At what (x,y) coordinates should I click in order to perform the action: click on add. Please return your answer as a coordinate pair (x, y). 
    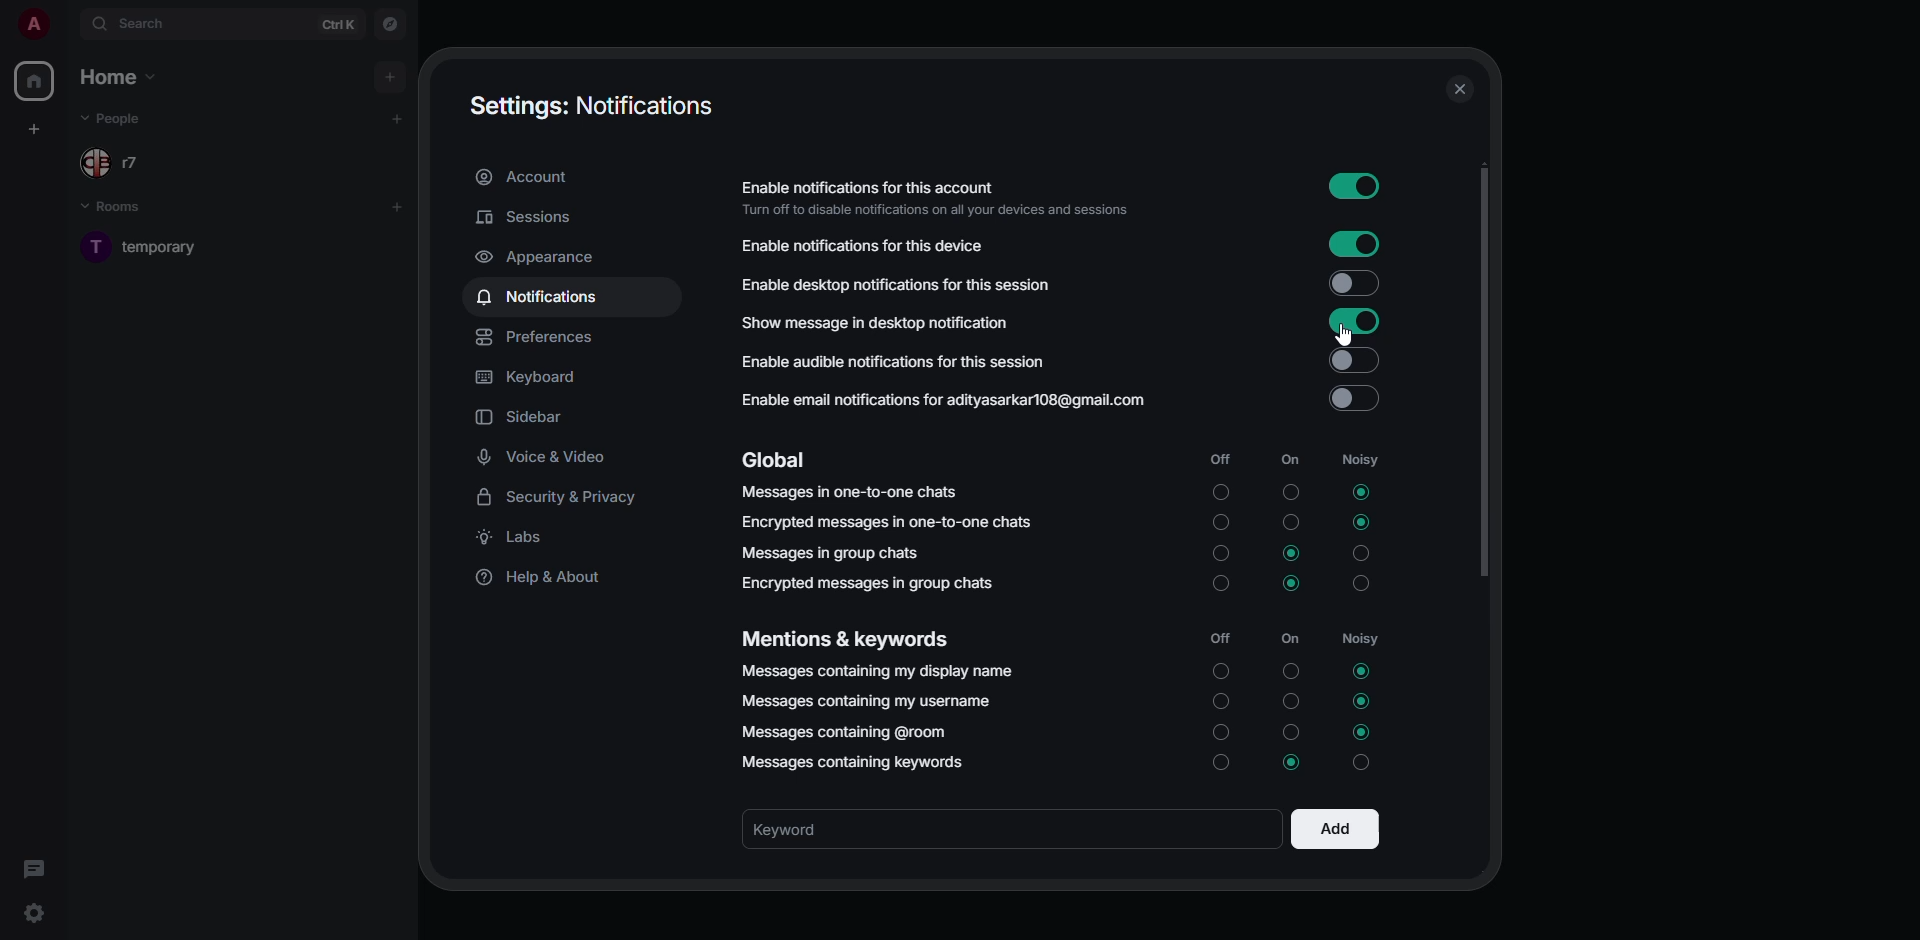
    Looking at the image, I should click on (1332, 829).